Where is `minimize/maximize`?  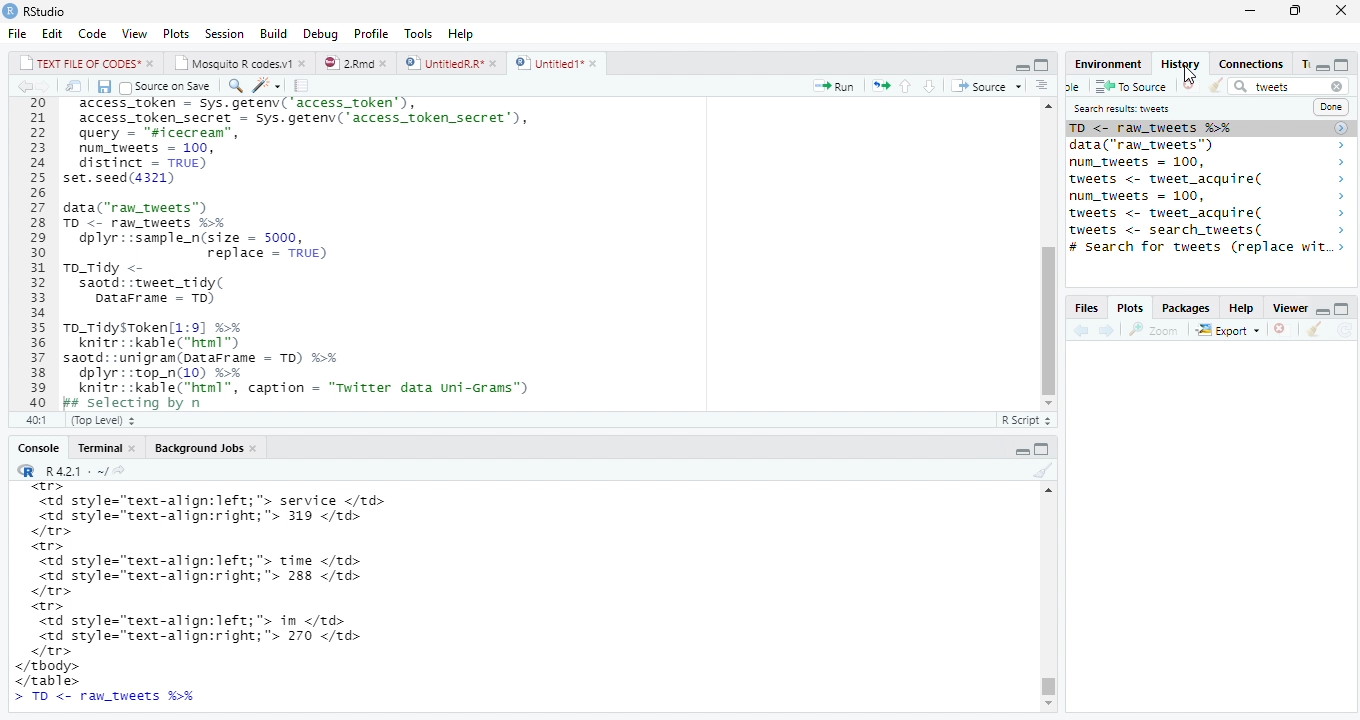 minimize/maximize is located at coordinates (1338, 61).